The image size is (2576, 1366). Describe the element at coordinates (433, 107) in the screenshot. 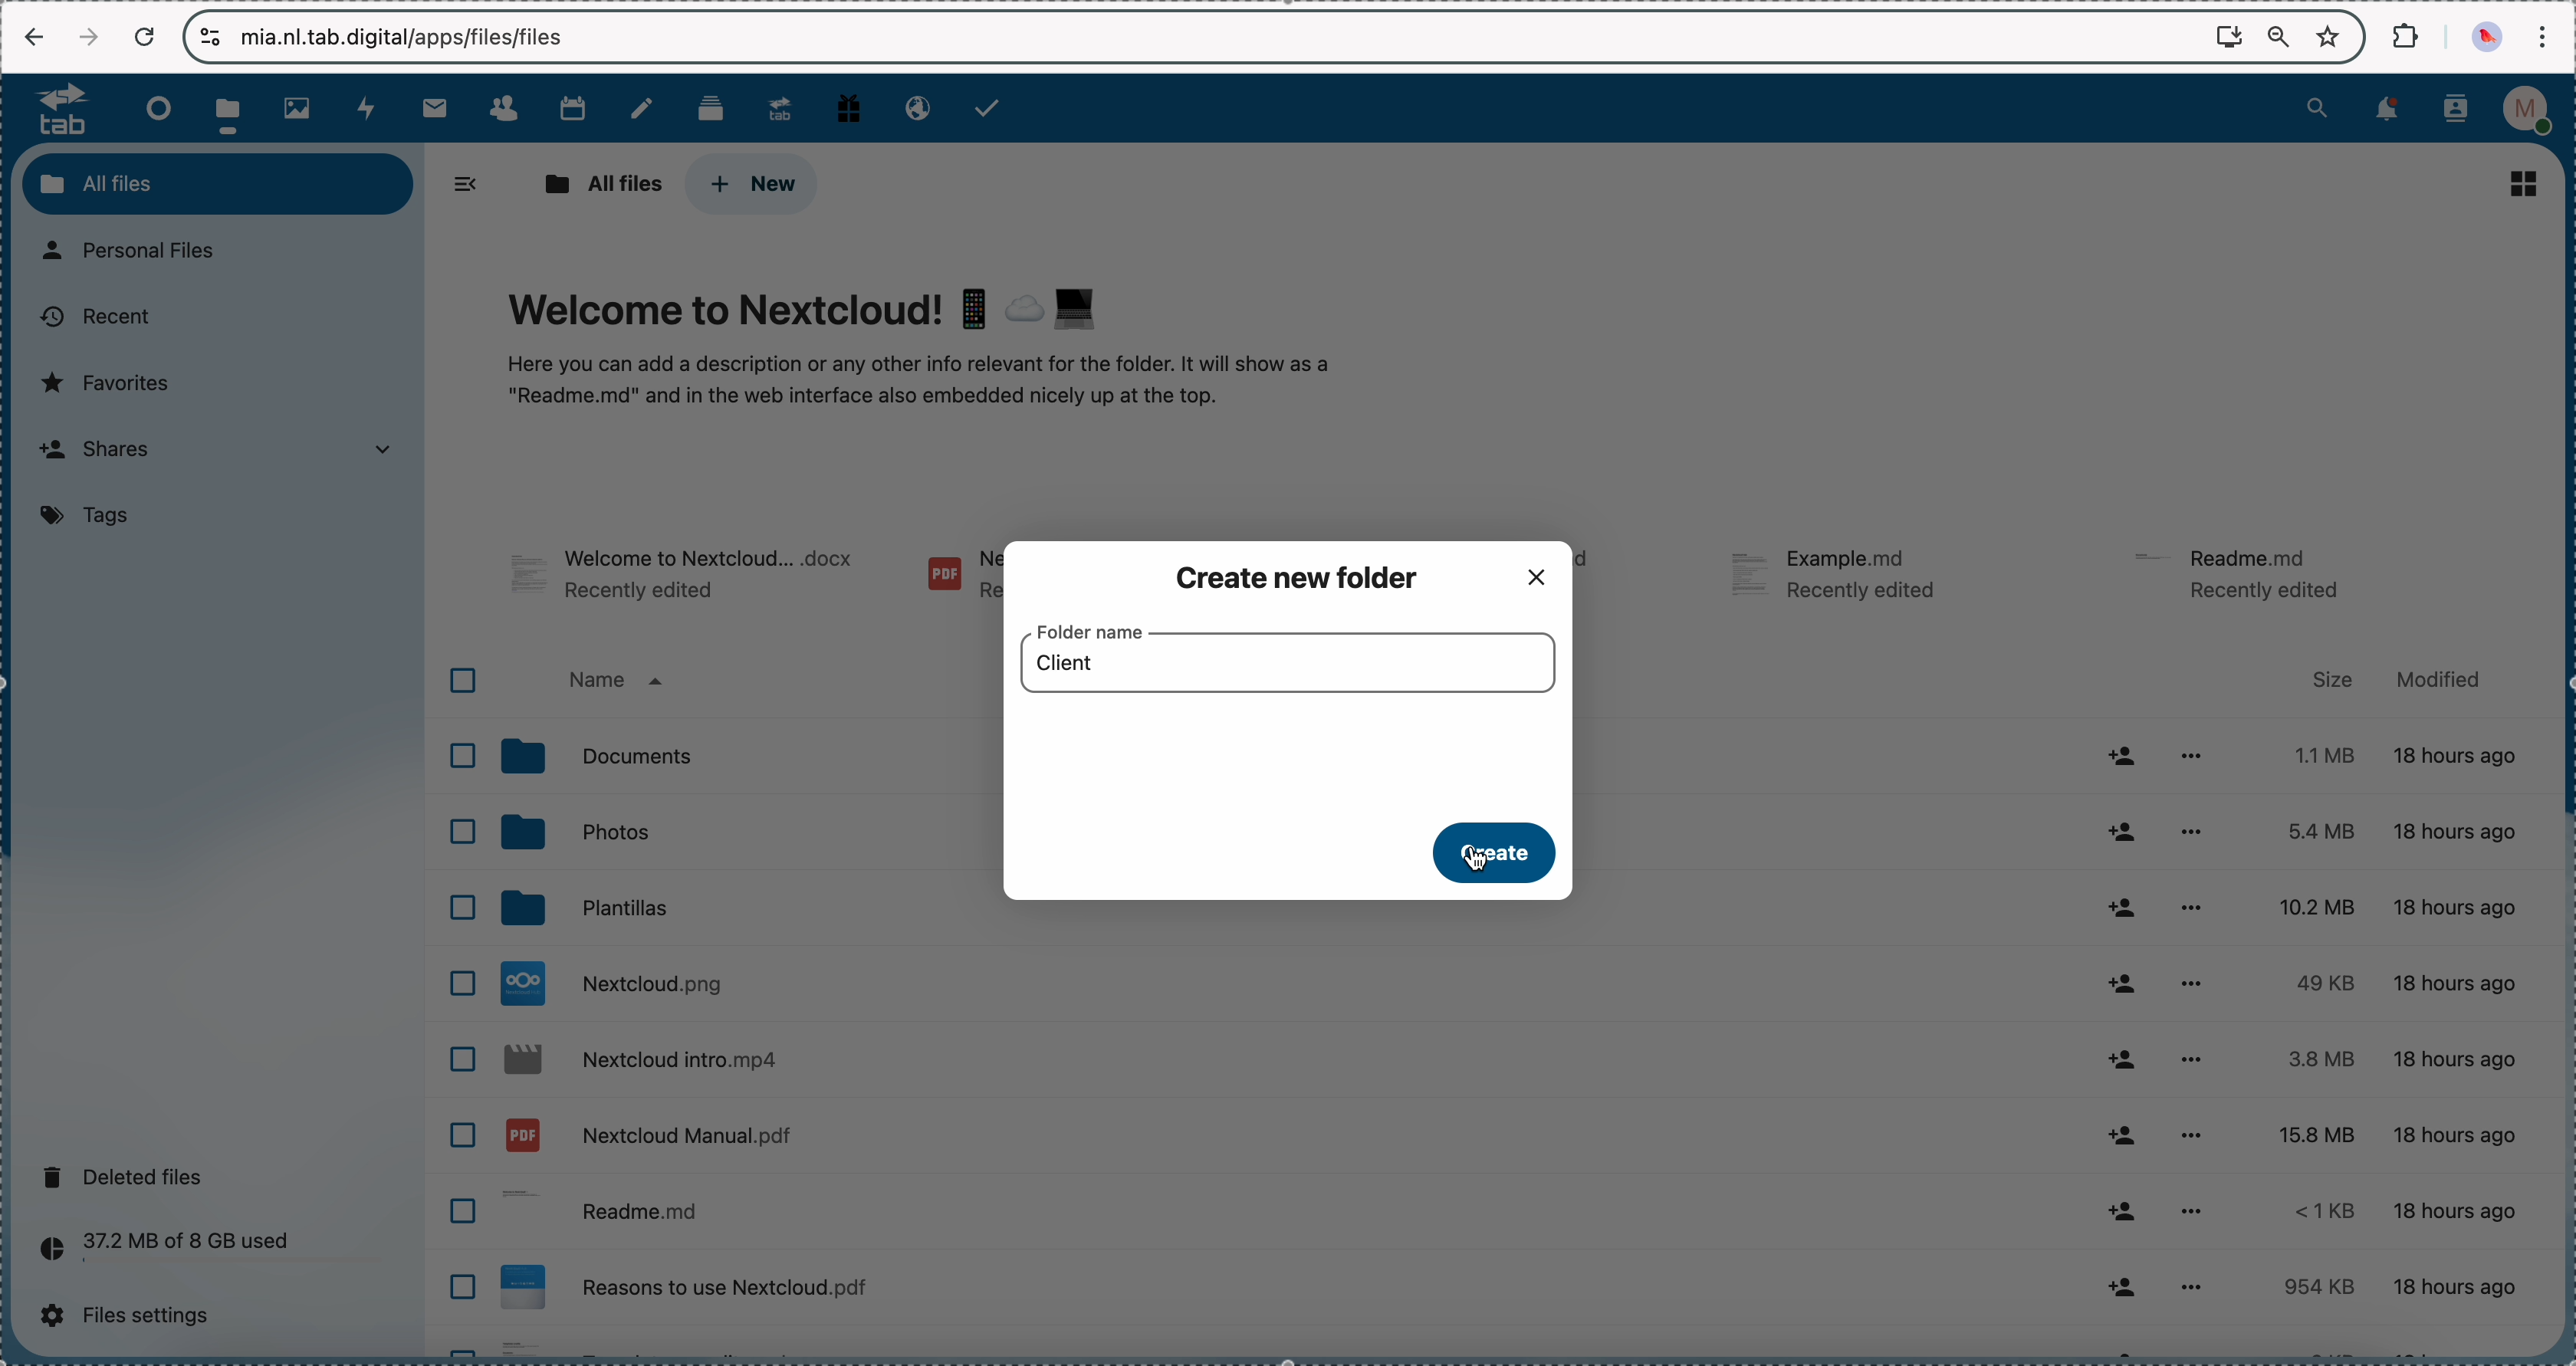

I see `mail` at that location.